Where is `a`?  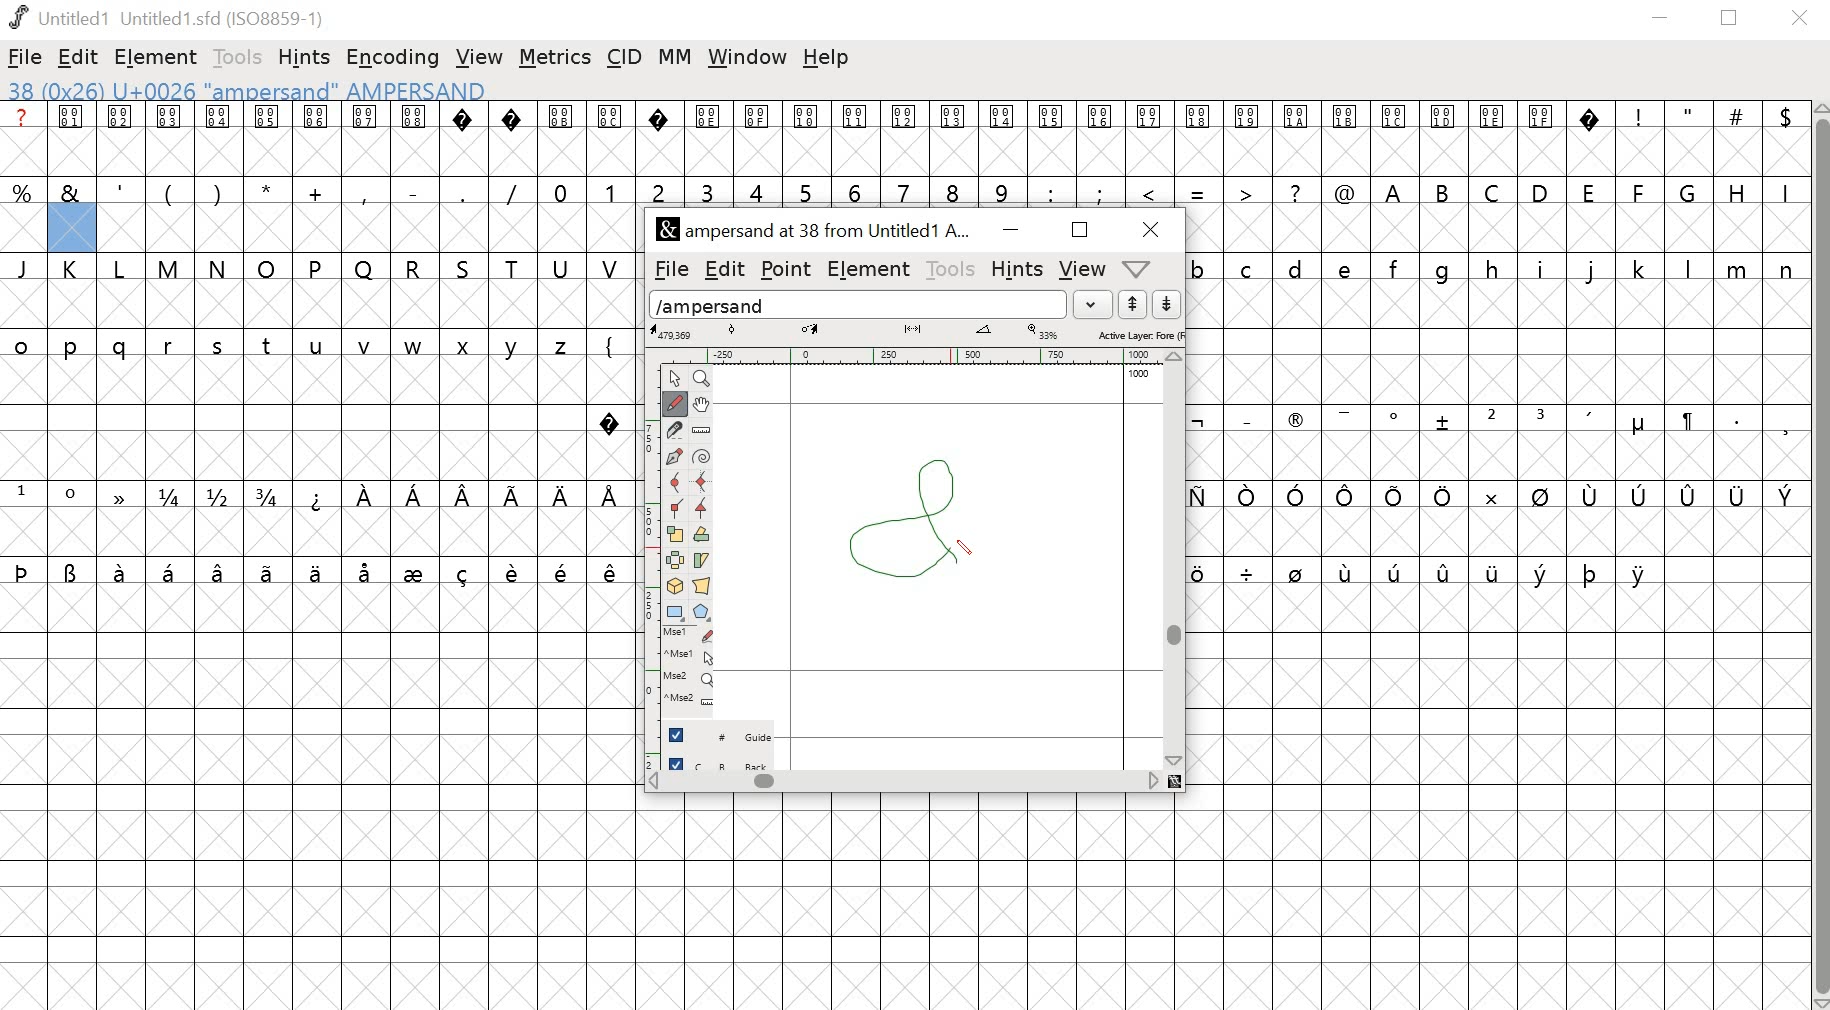 a is located at coordinates (23, 139).